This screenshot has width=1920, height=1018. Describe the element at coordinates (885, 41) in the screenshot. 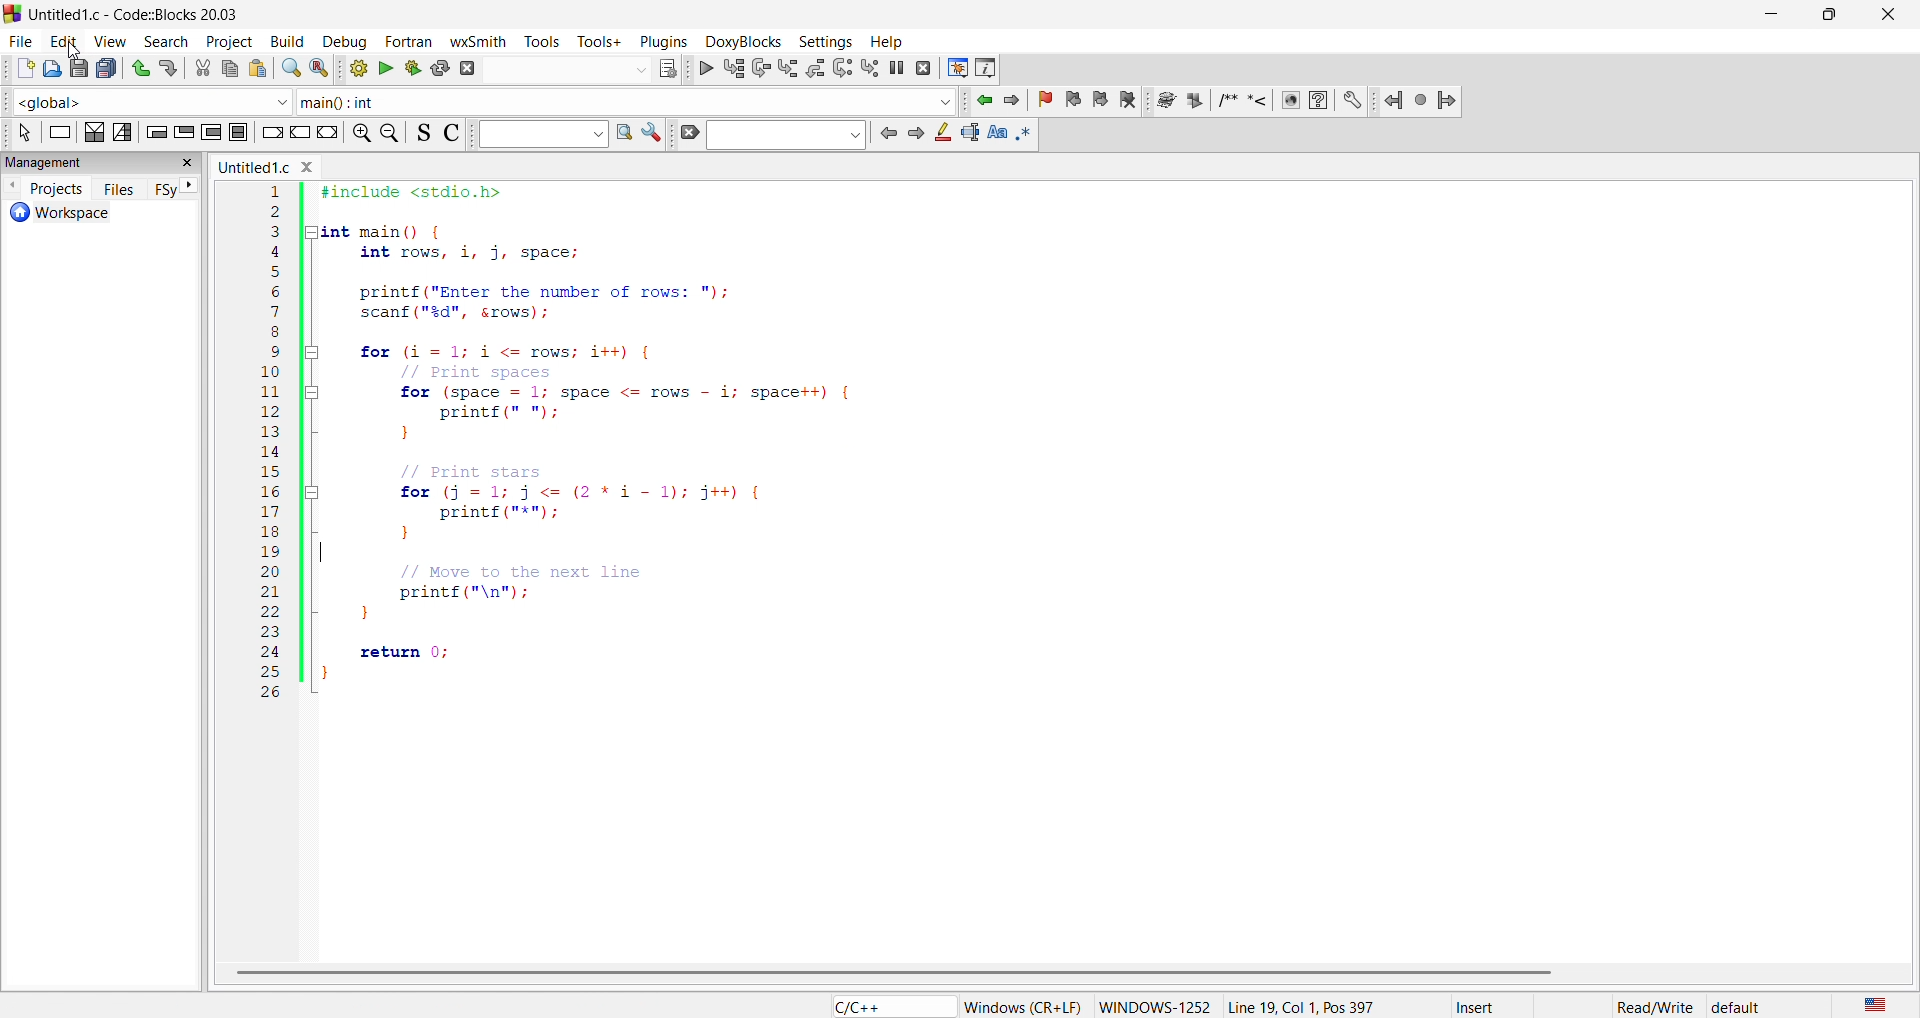

I see `help` at that location.